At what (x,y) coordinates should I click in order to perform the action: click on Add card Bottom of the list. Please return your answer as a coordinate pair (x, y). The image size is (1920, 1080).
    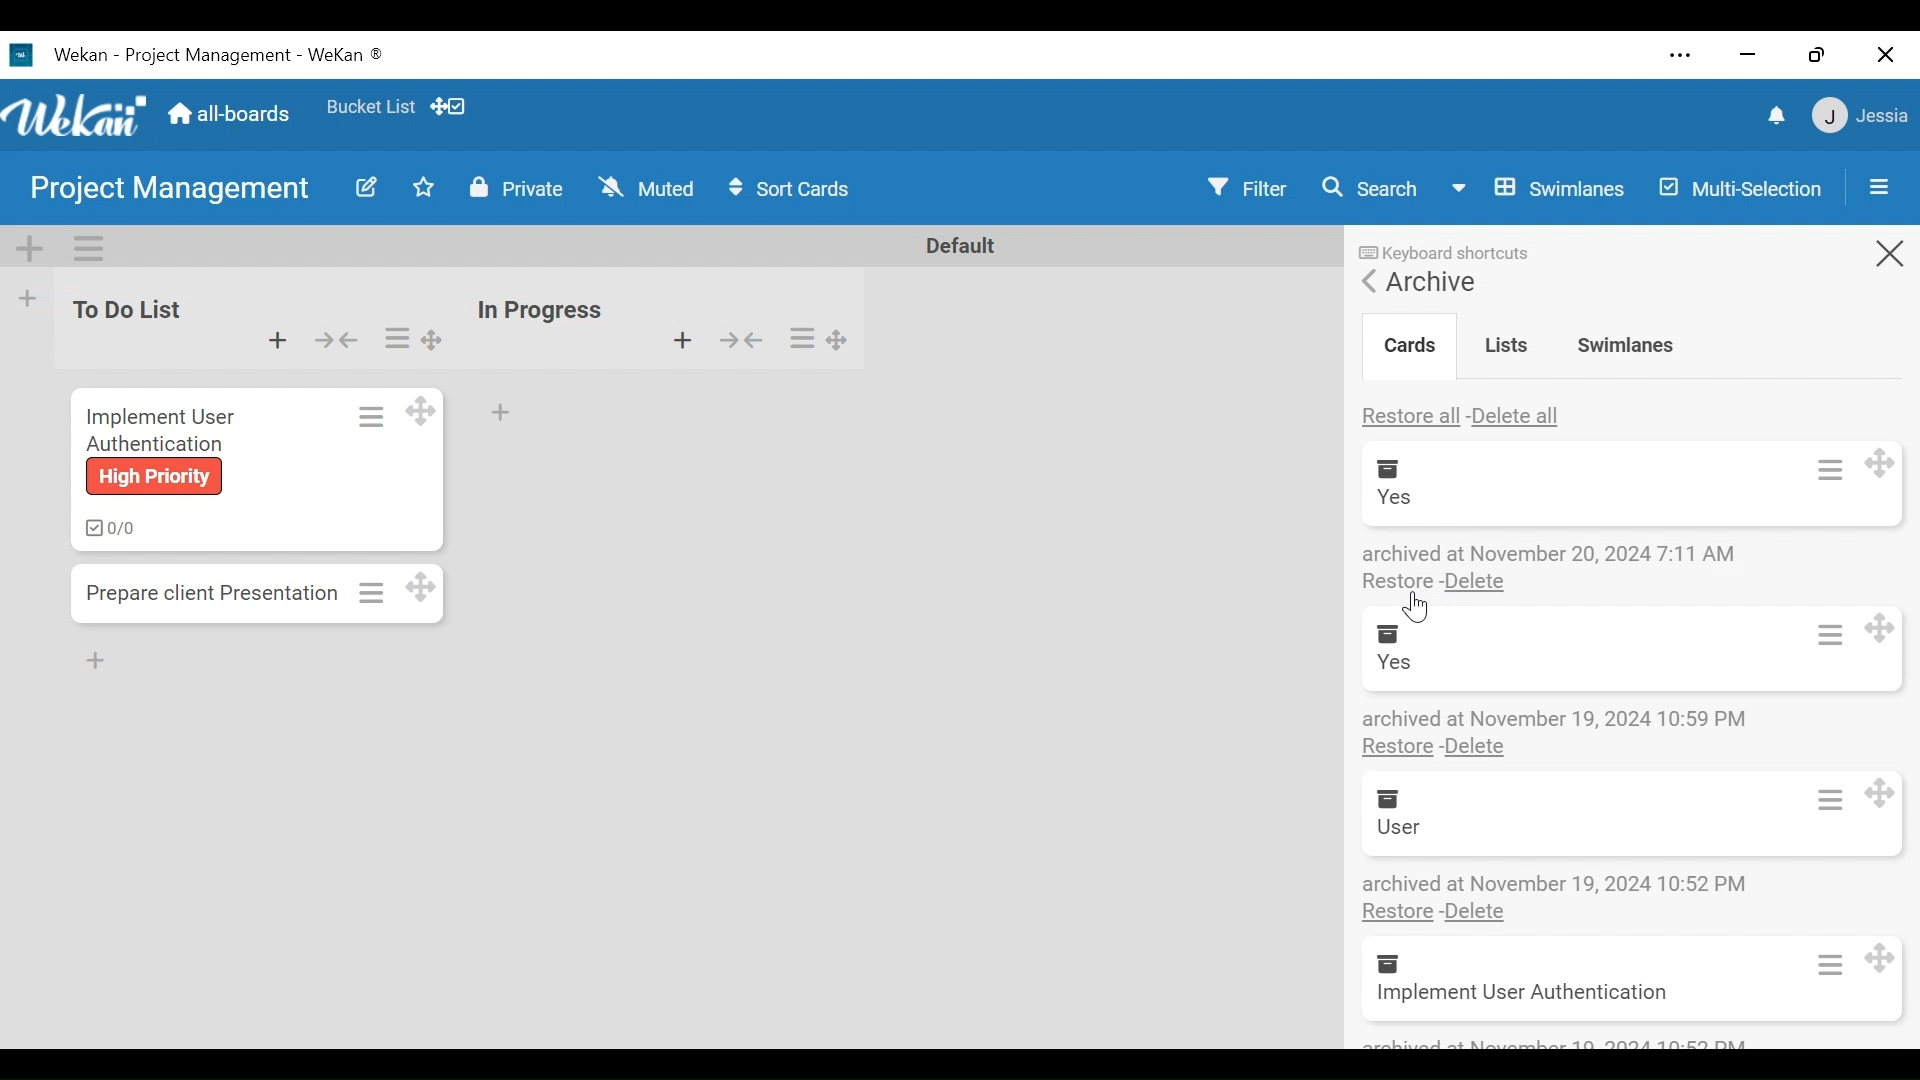
    Looking at the image, I should click on (499, 409).